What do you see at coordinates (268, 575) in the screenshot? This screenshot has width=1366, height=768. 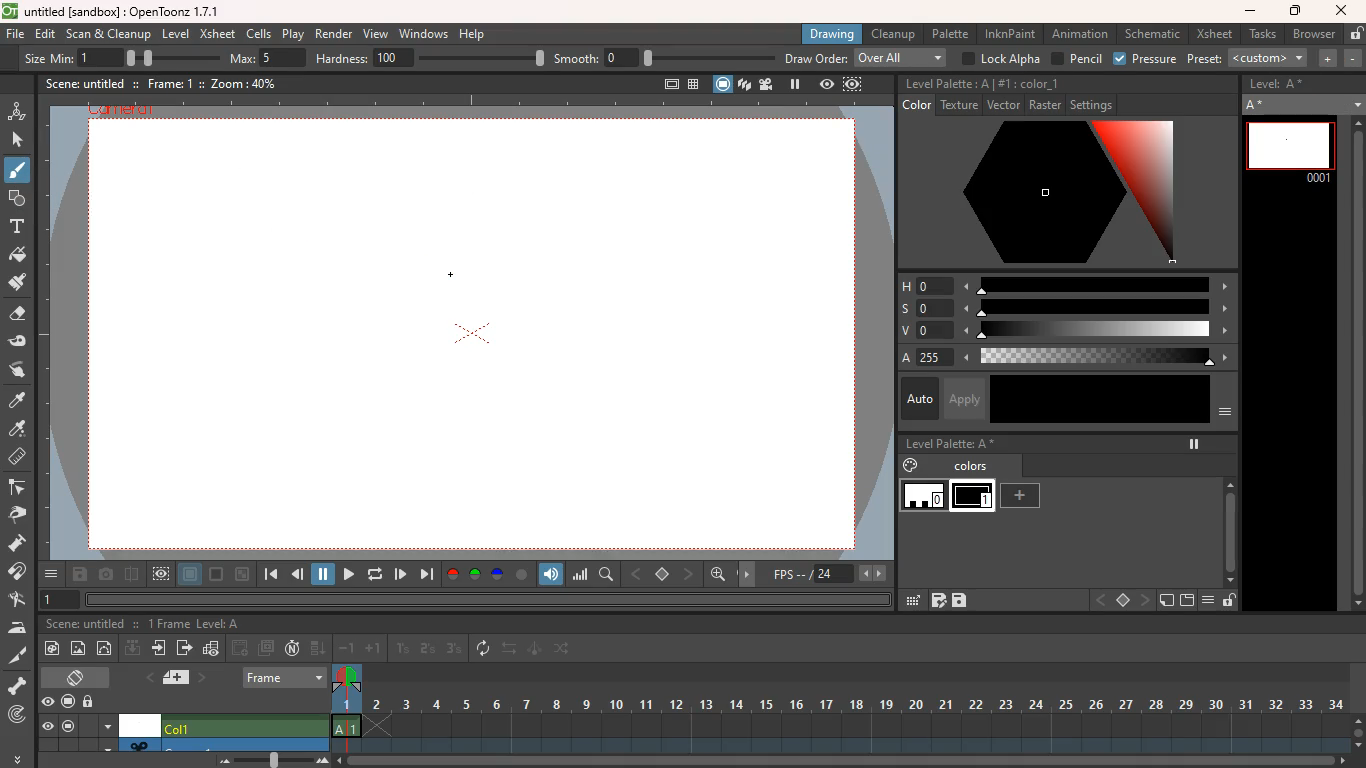 I see `beggining` at bounding box center [268, 575].